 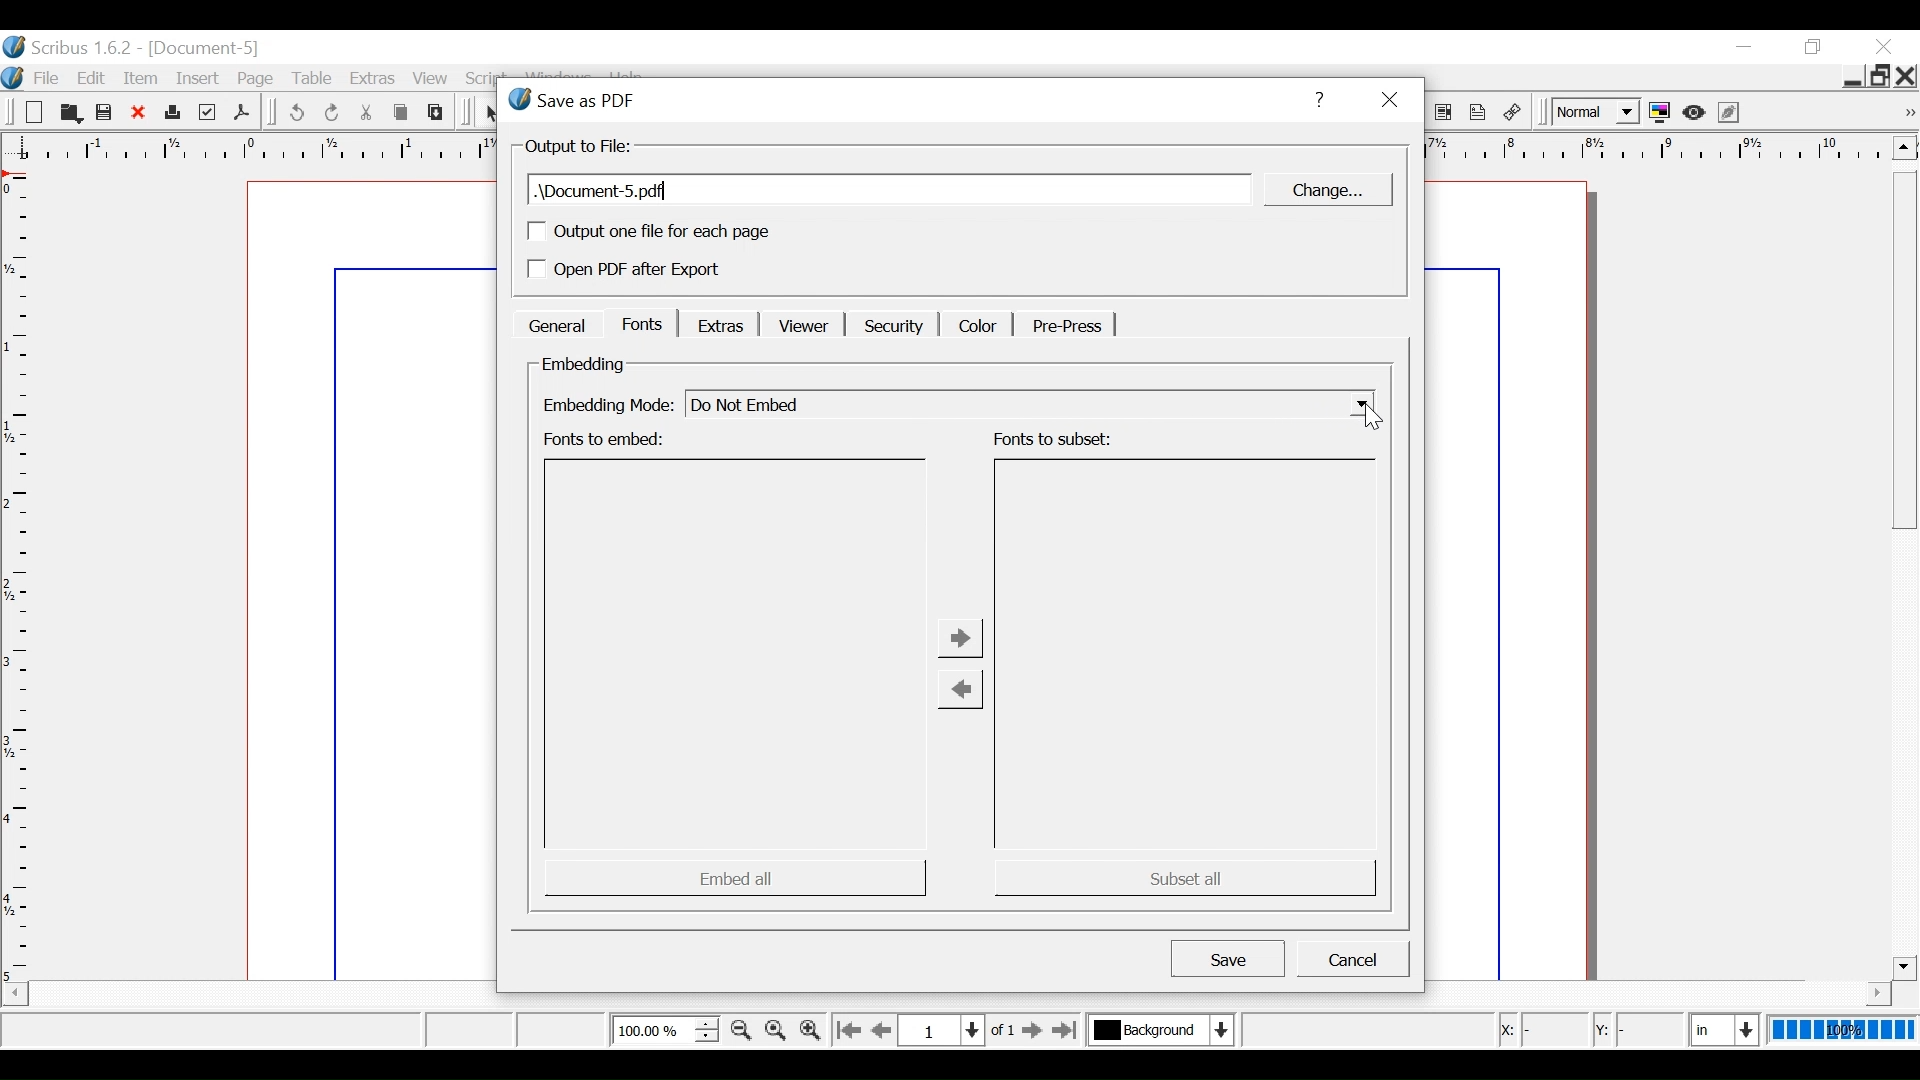 What do you see at coordinates (1353, 959) in the screenshot?
I see `Cancel` at bounding box center [1353, 959].